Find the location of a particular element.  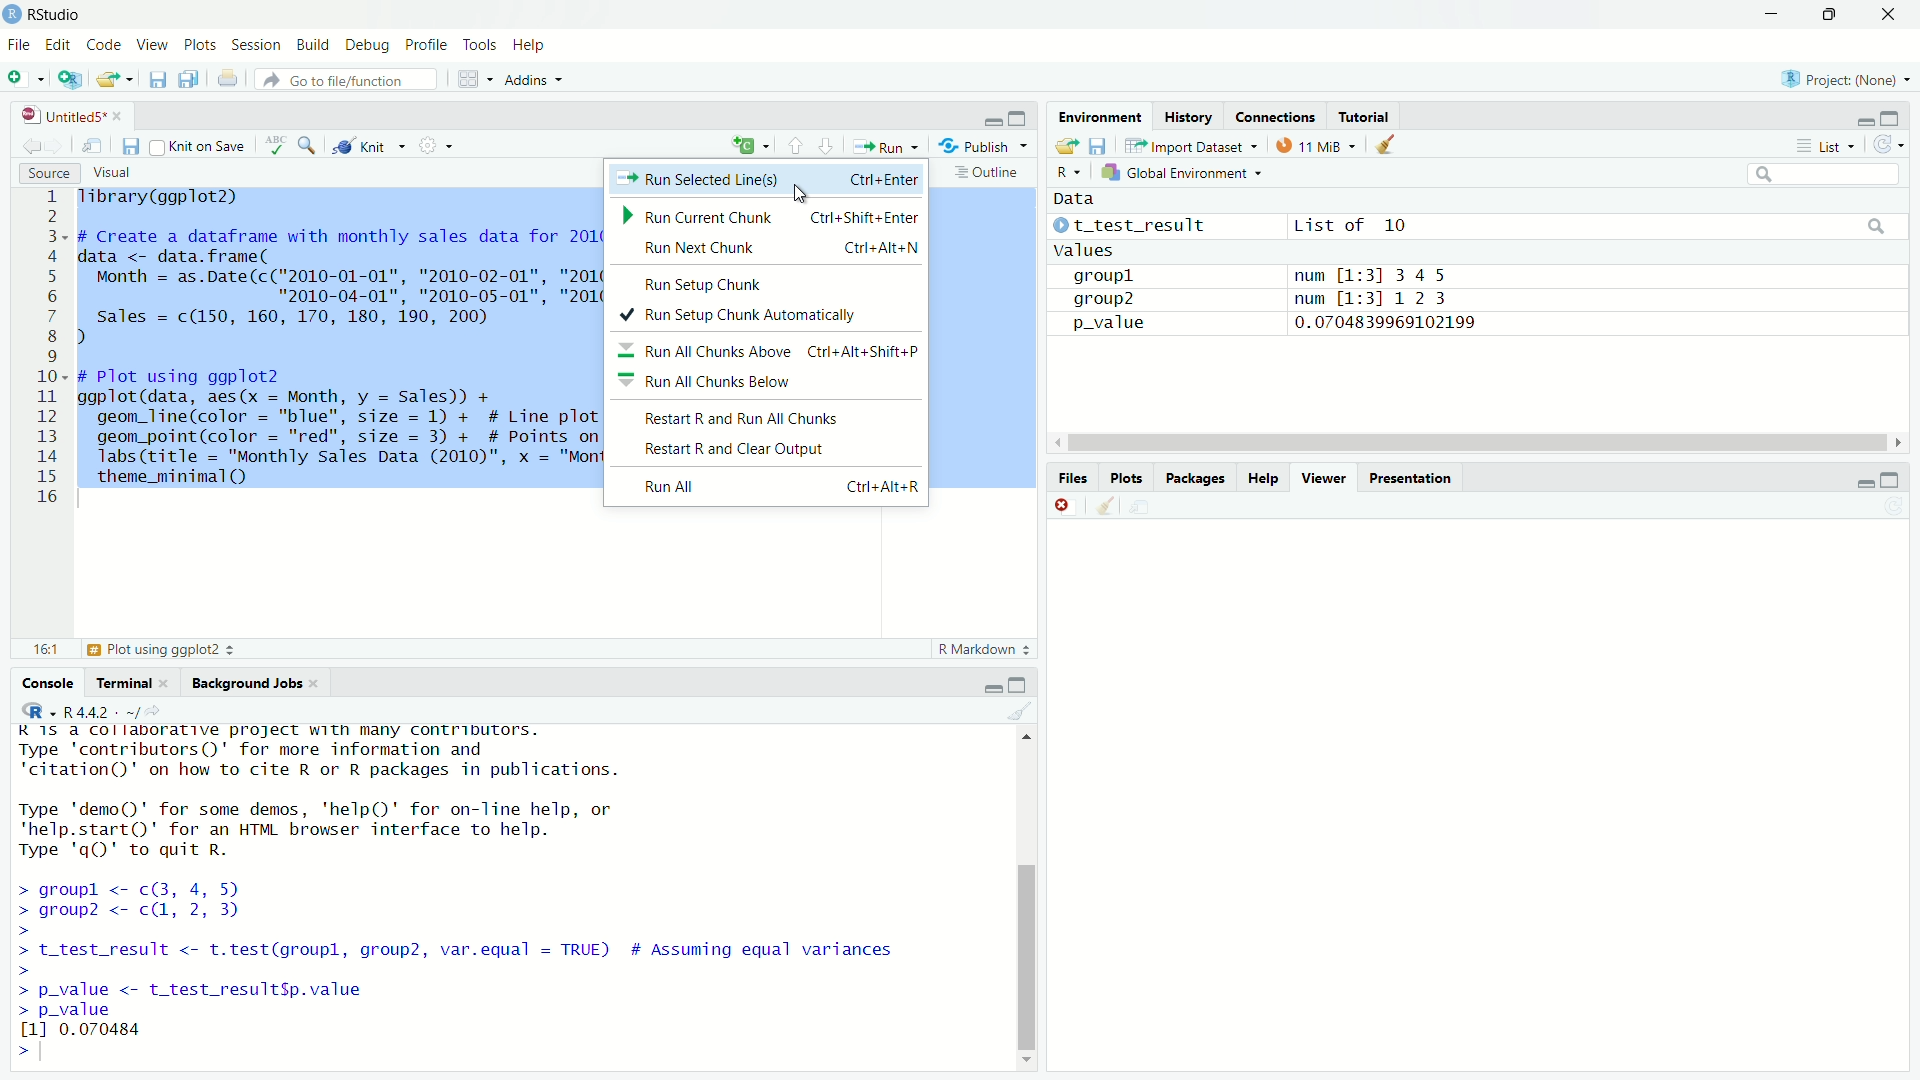

R Markdown is located at coordinates (984, 647).